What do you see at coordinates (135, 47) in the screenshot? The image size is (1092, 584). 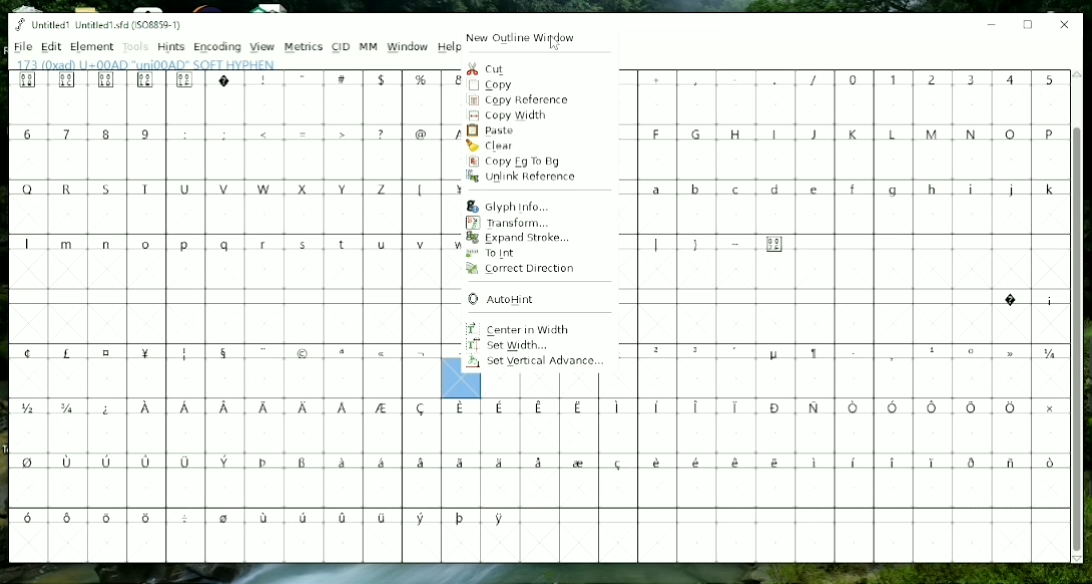 I see `Tools` at bounding box center [135, 47].